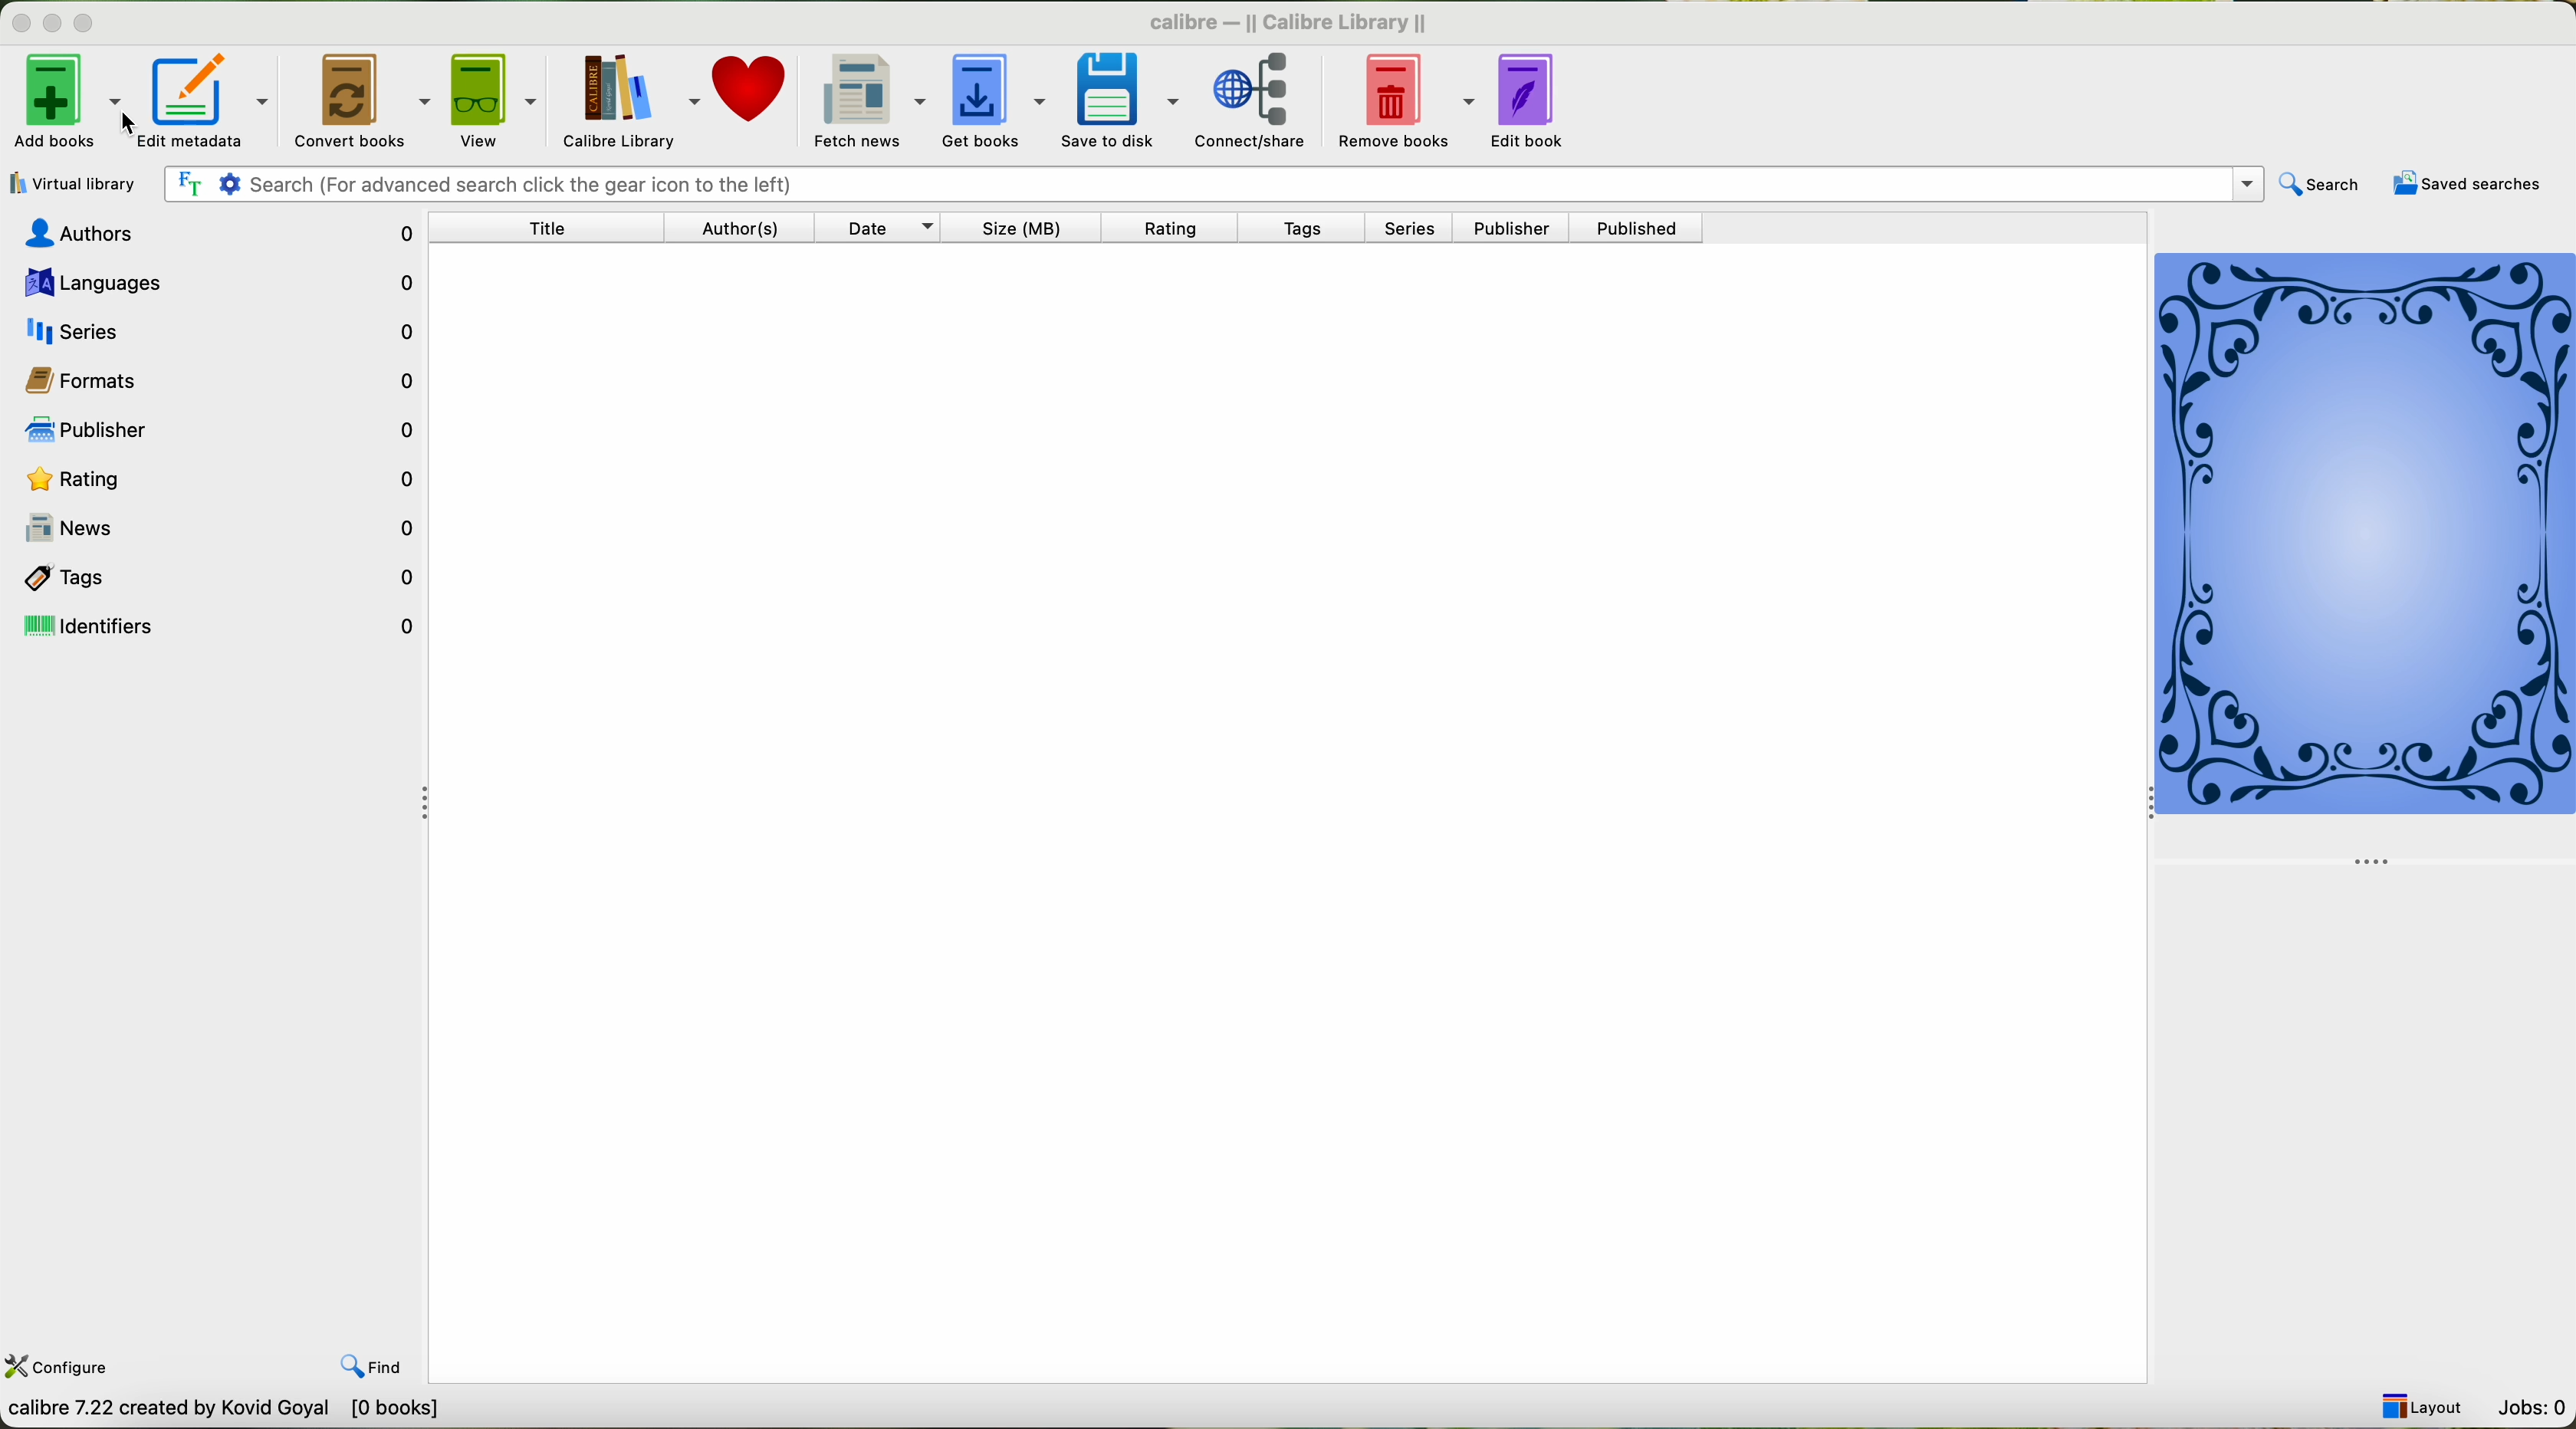 The width and height of the screenshot is (2576, 1429). What do you see at coordinates (216, 234) in the screenshot?
I see `authors` at bounding box center [216, 234].